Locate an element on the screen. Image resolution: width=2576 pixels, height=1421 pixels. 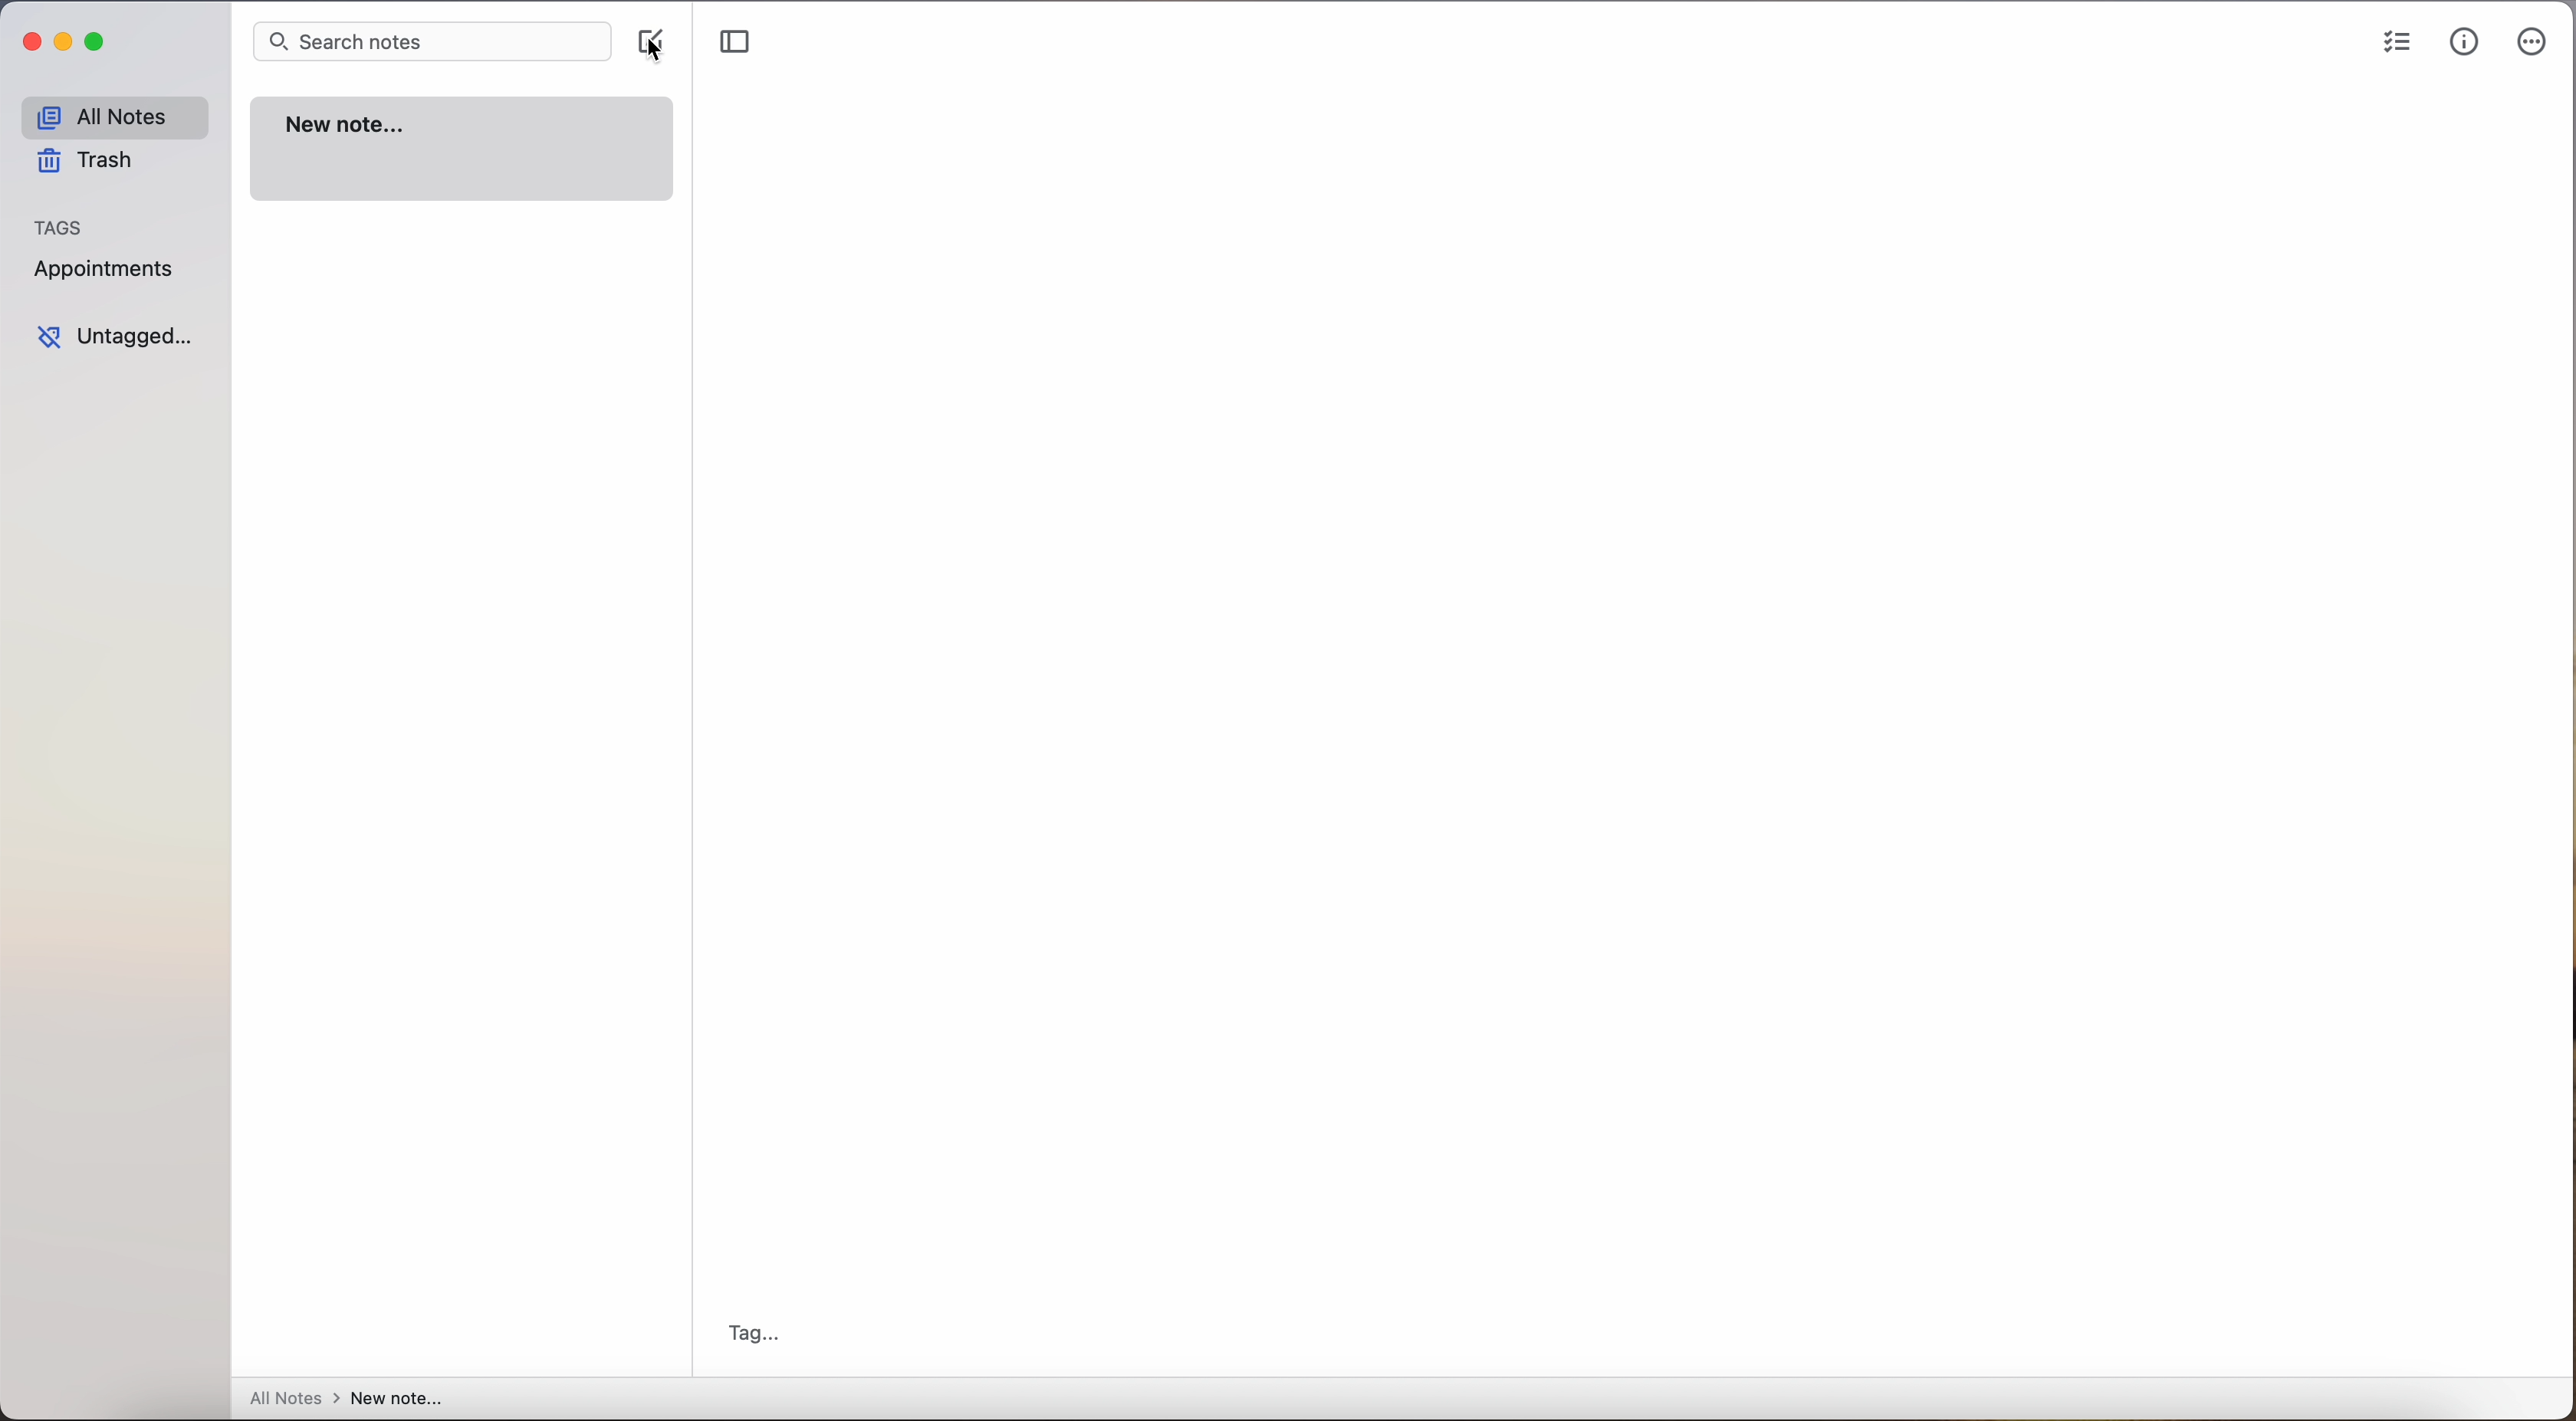
appointments tag is located at coordinates (106, 265).